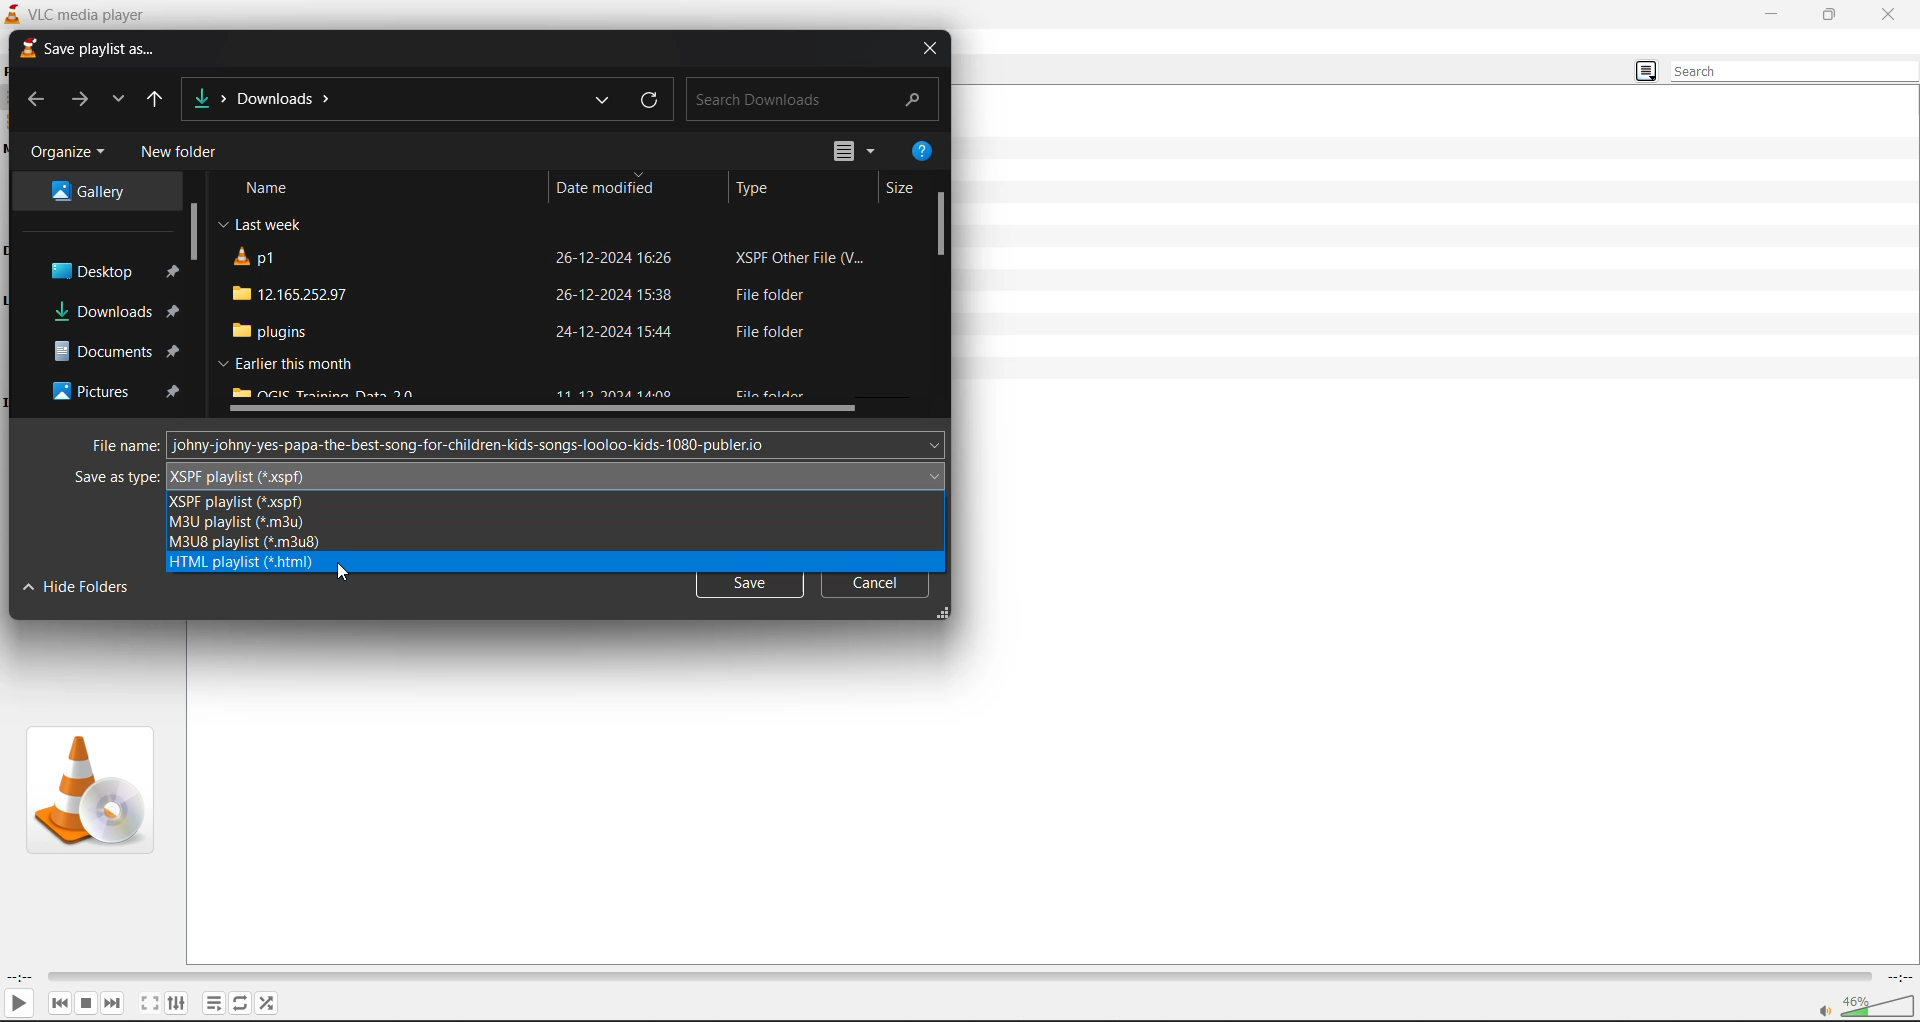 This screenshot has height=1022, width=1920. I want to click on maximize, so click(1829, 16).